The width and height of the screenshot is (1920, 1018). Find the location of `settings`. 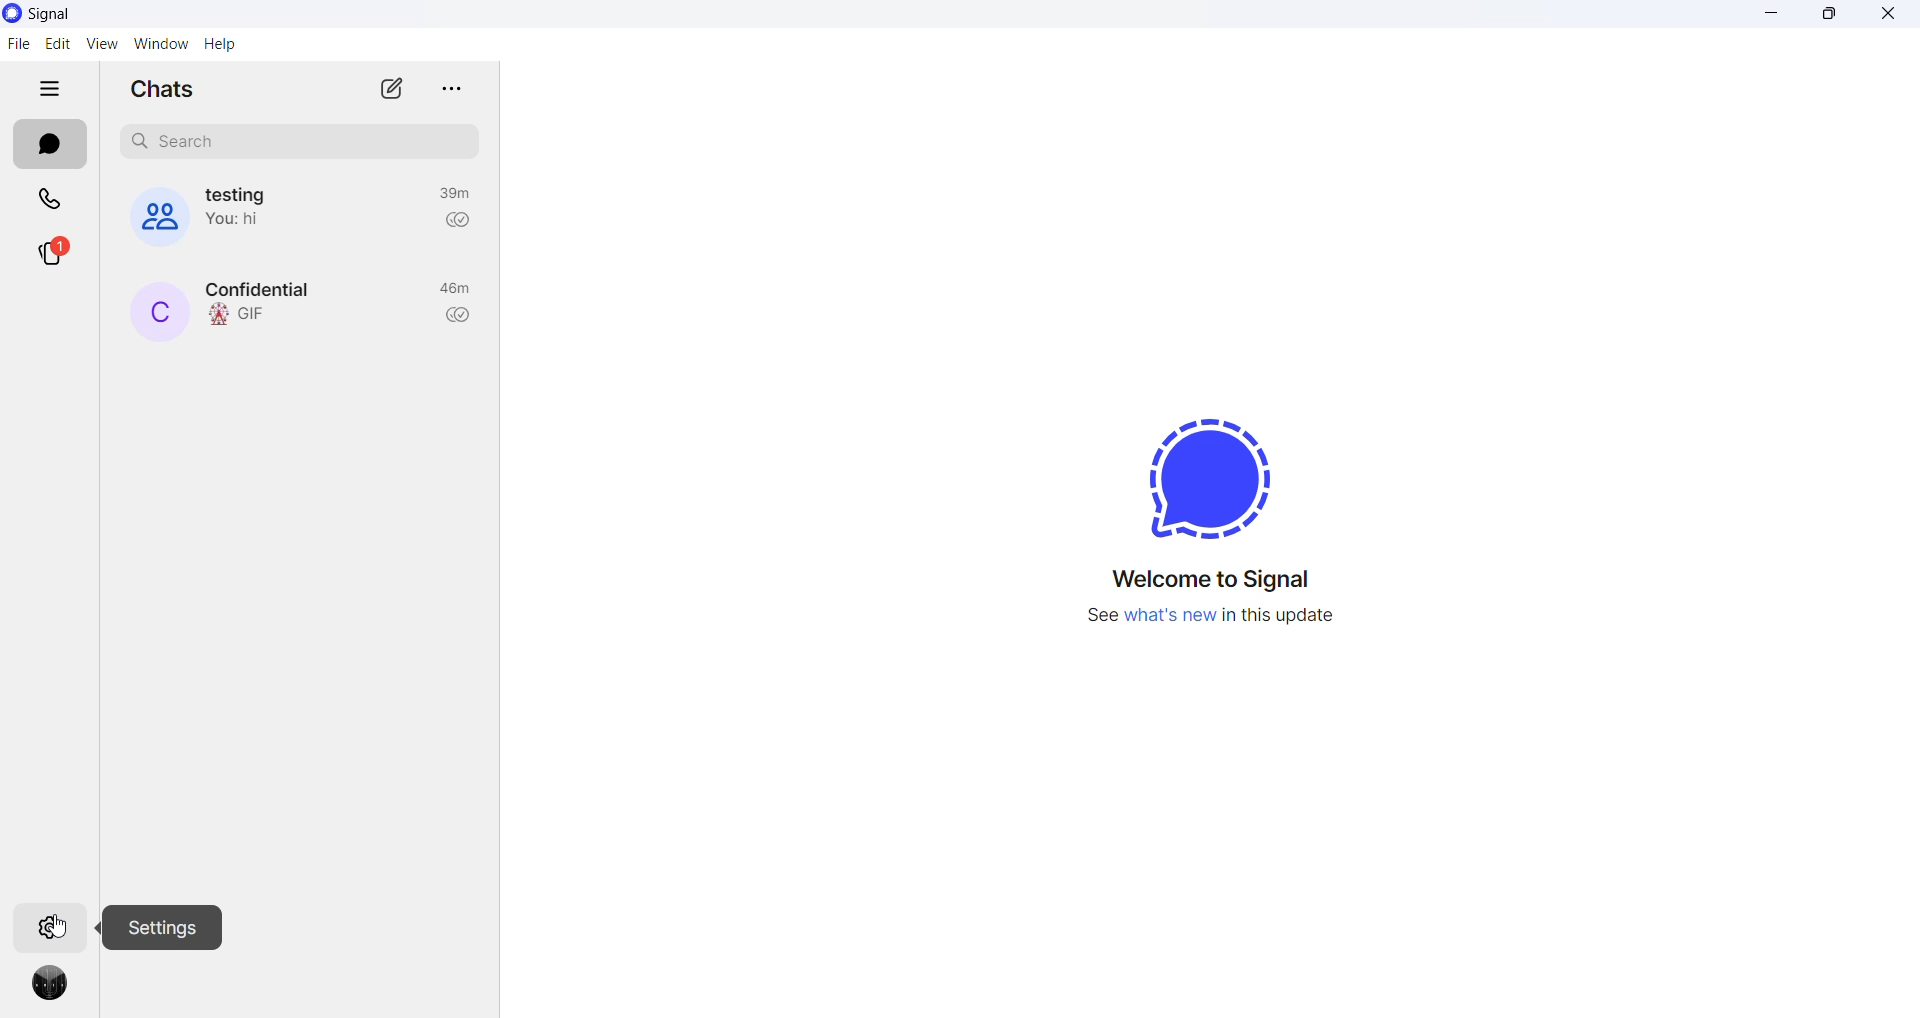

settings is located at coordinates (51, 930).